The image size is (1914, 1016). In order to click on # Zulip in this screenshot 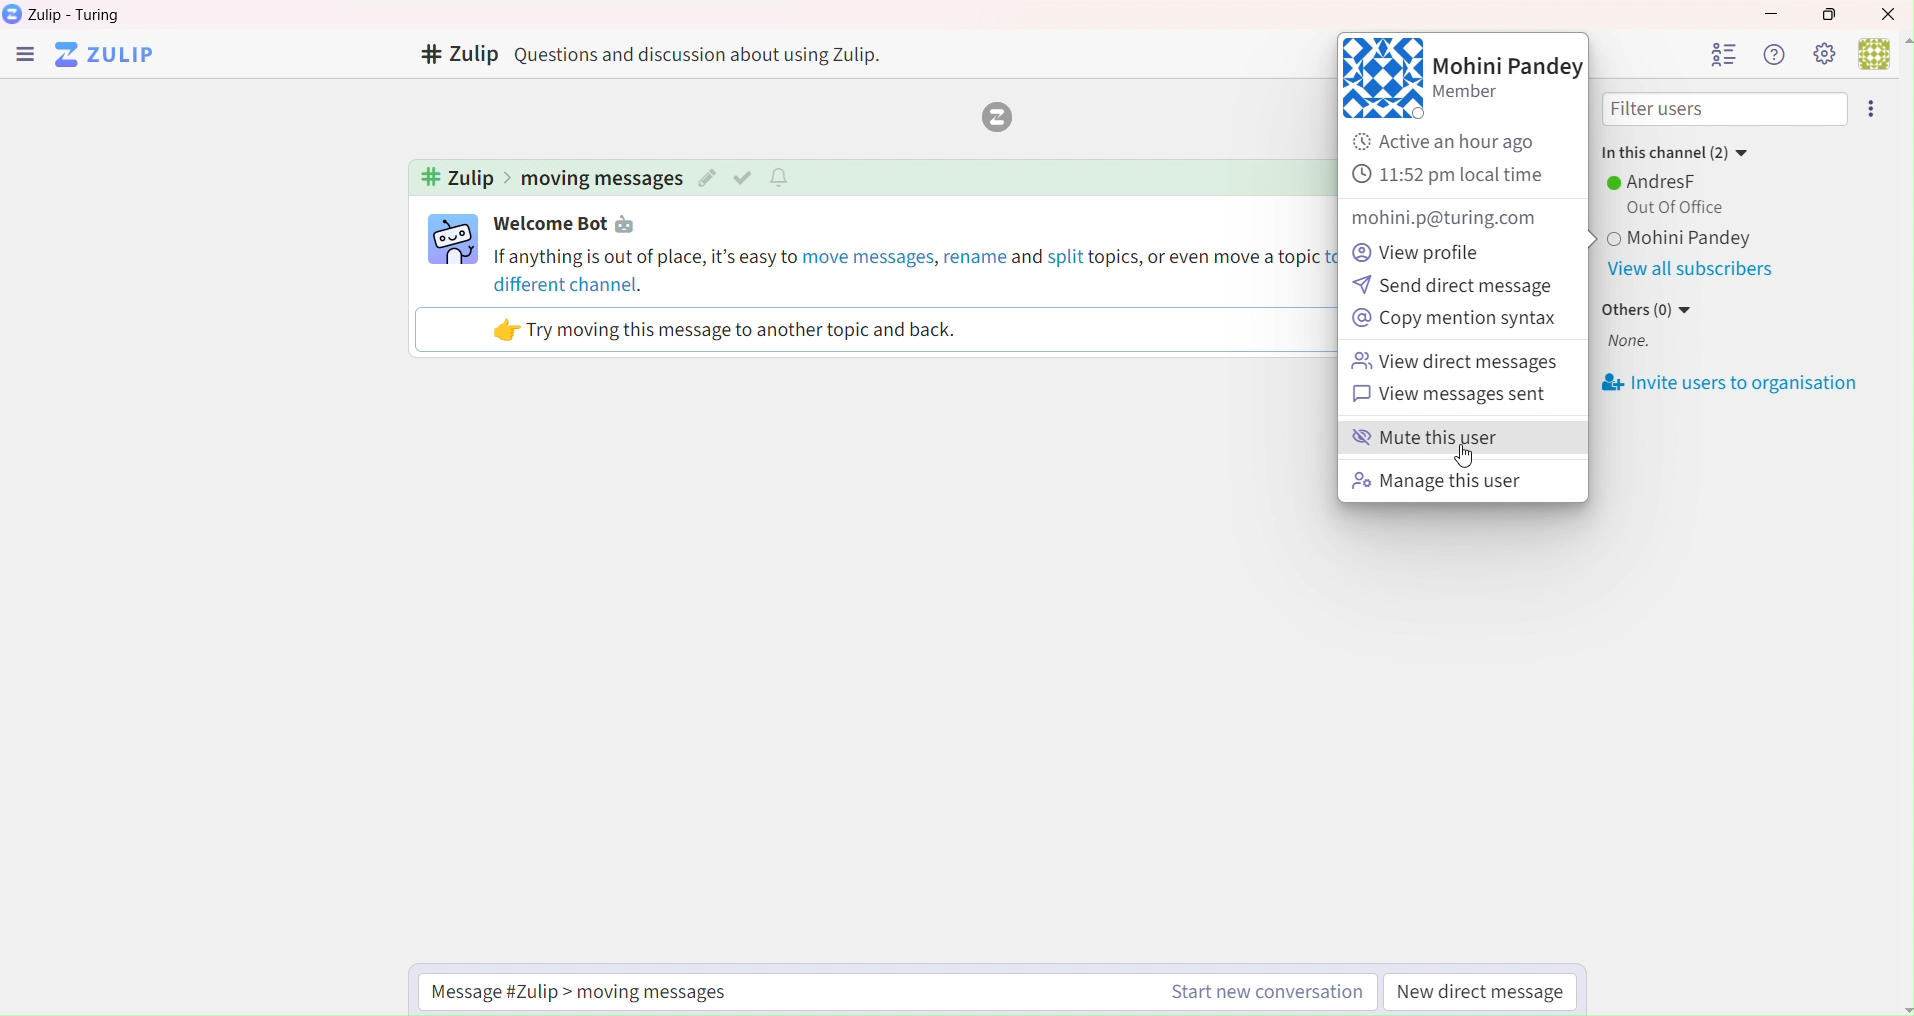, I will do `click(457, 56)`.